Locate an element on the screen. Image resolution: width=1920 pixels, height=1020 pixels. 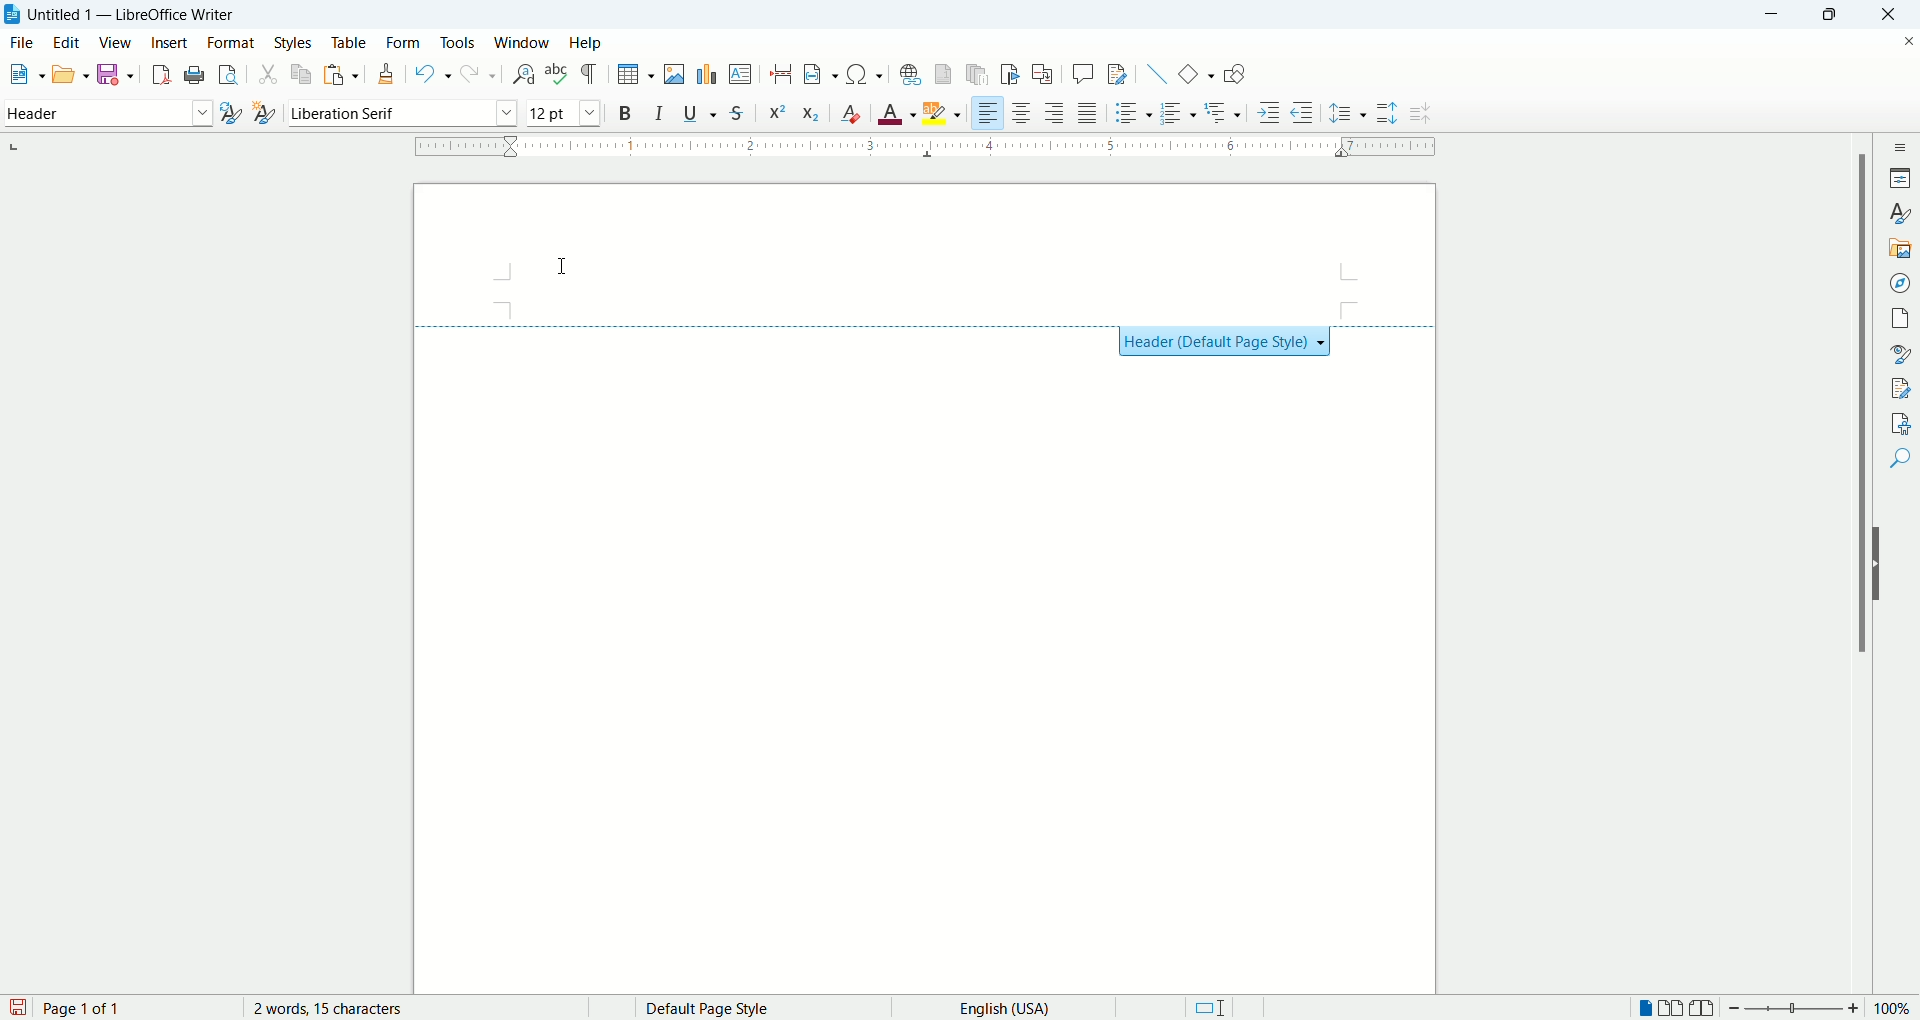
undo is located at coordinates (433, 74).